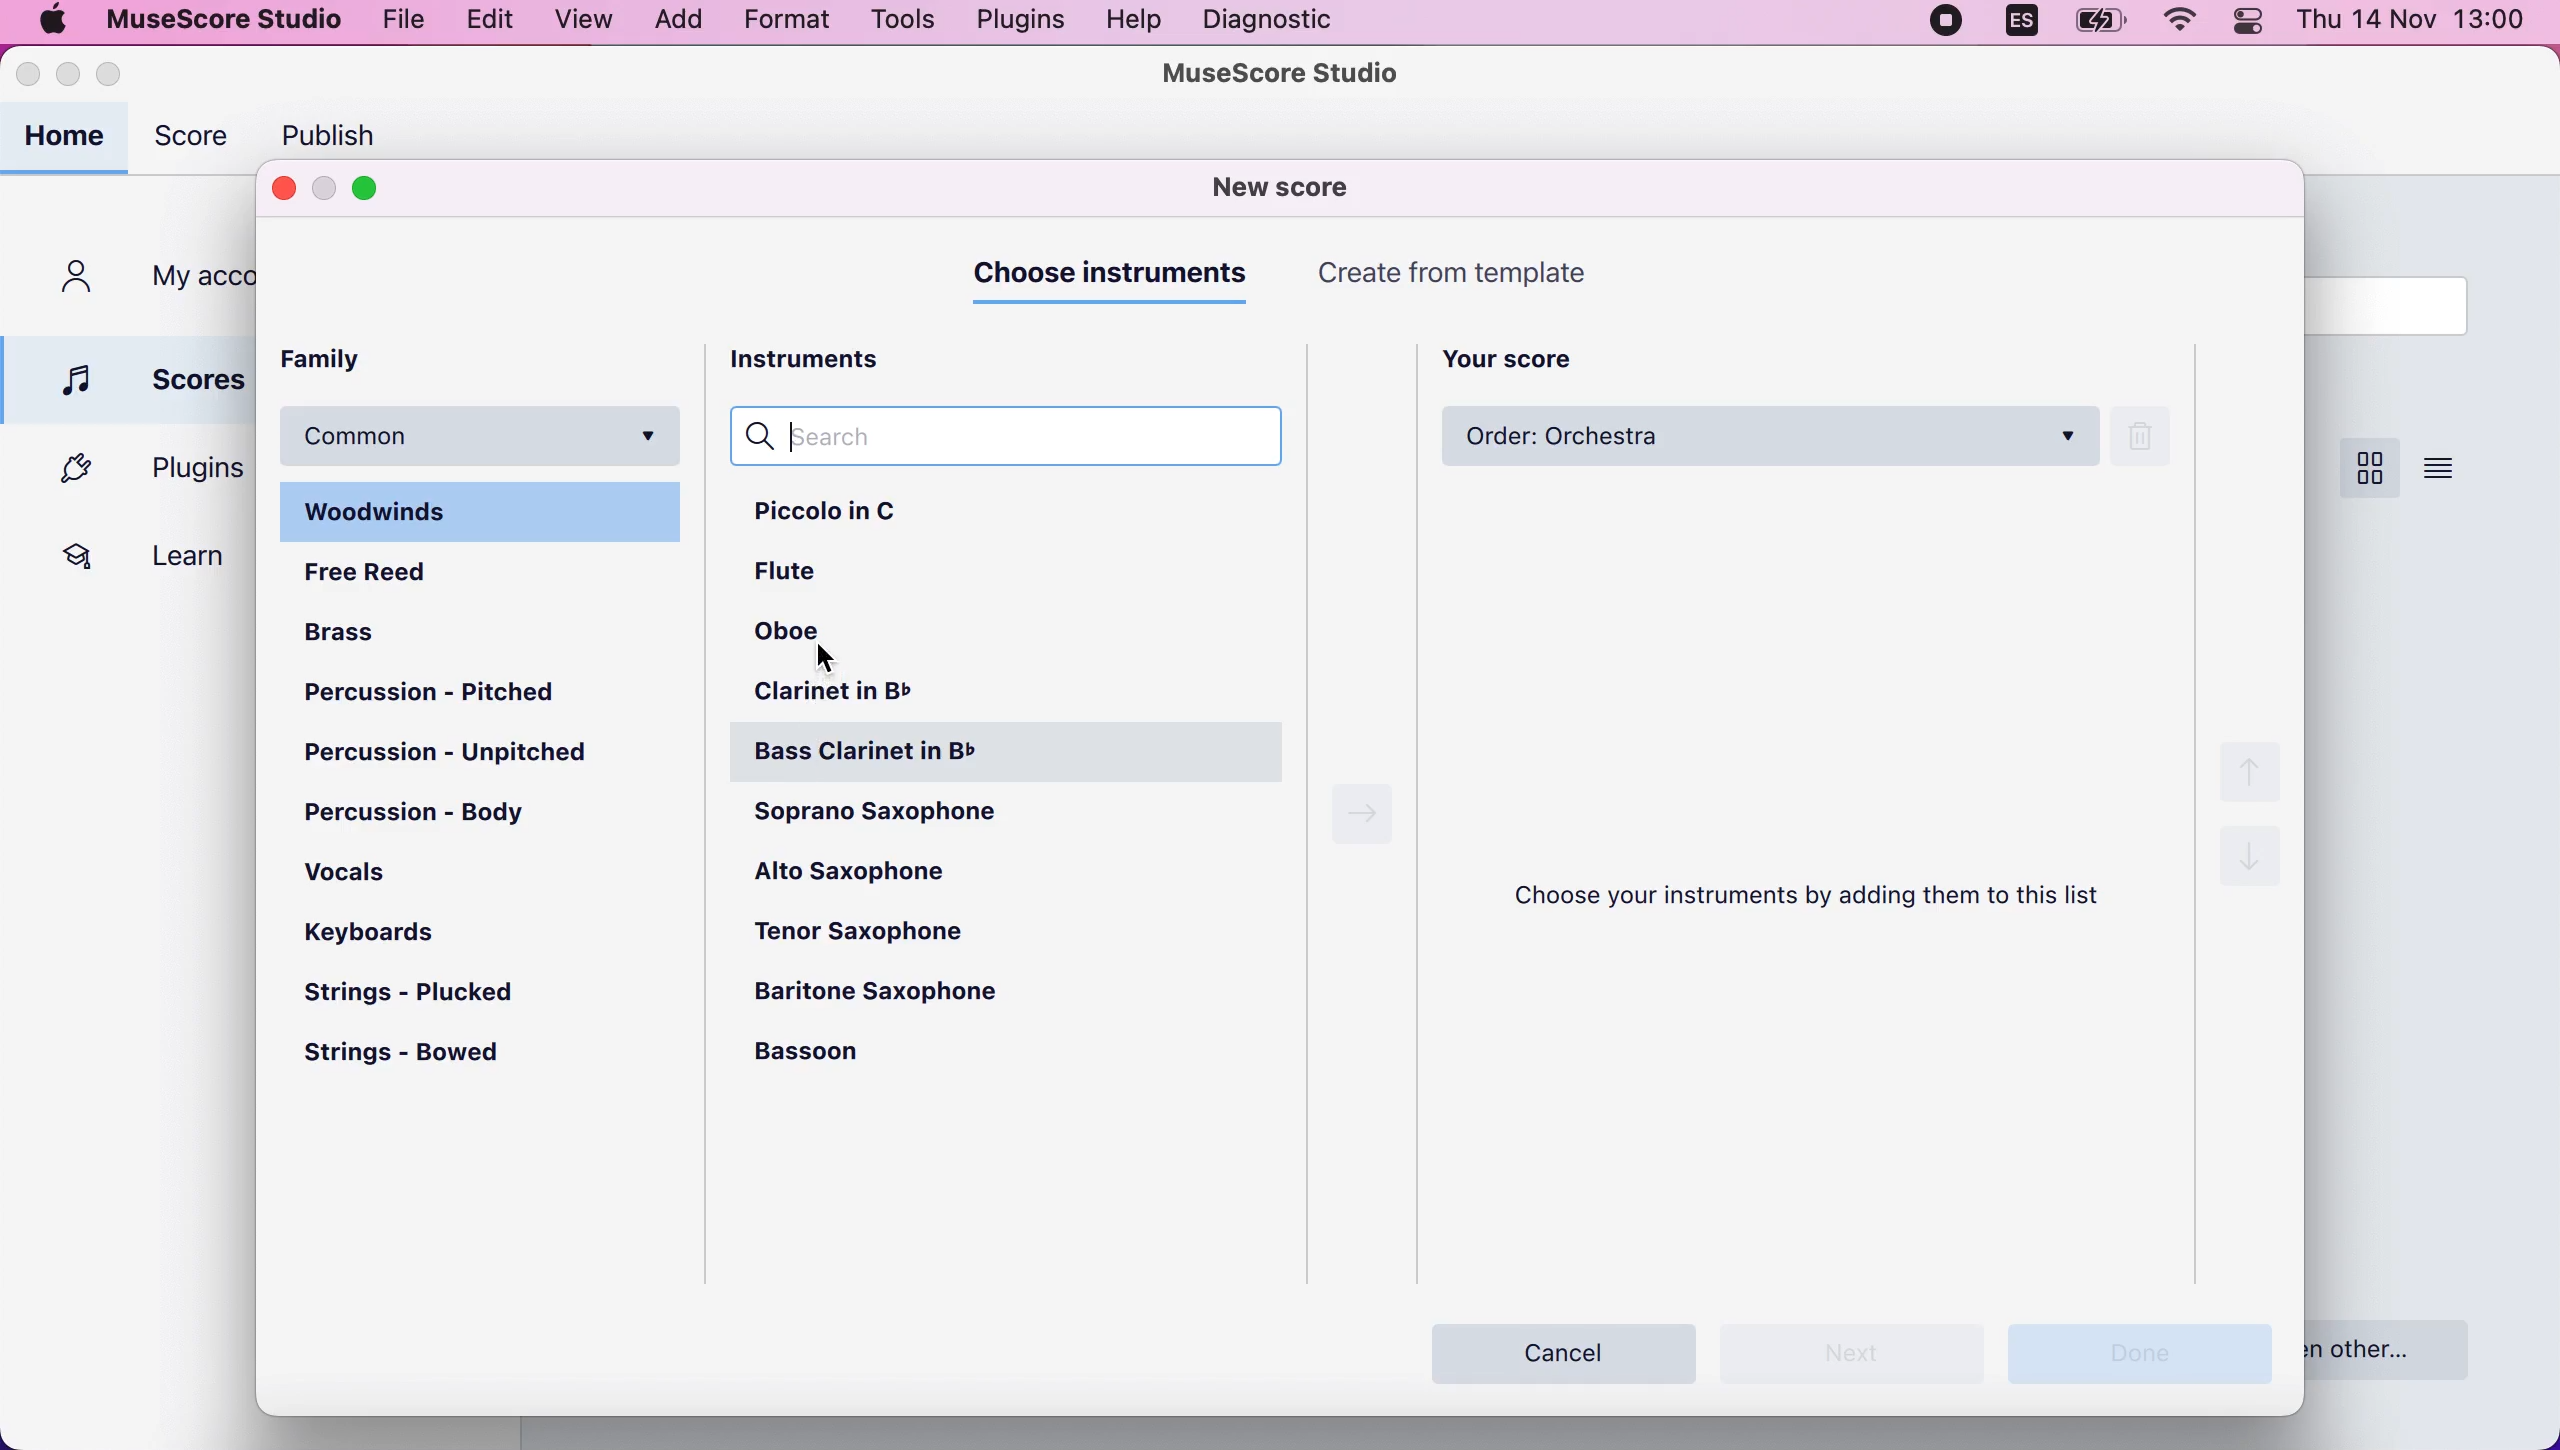 Image resolution: width=2560 pixels, height=1450 pixels. Describe the element at coordinates (1947, 27) in the screenshot. I see `recording stopped` at that location.